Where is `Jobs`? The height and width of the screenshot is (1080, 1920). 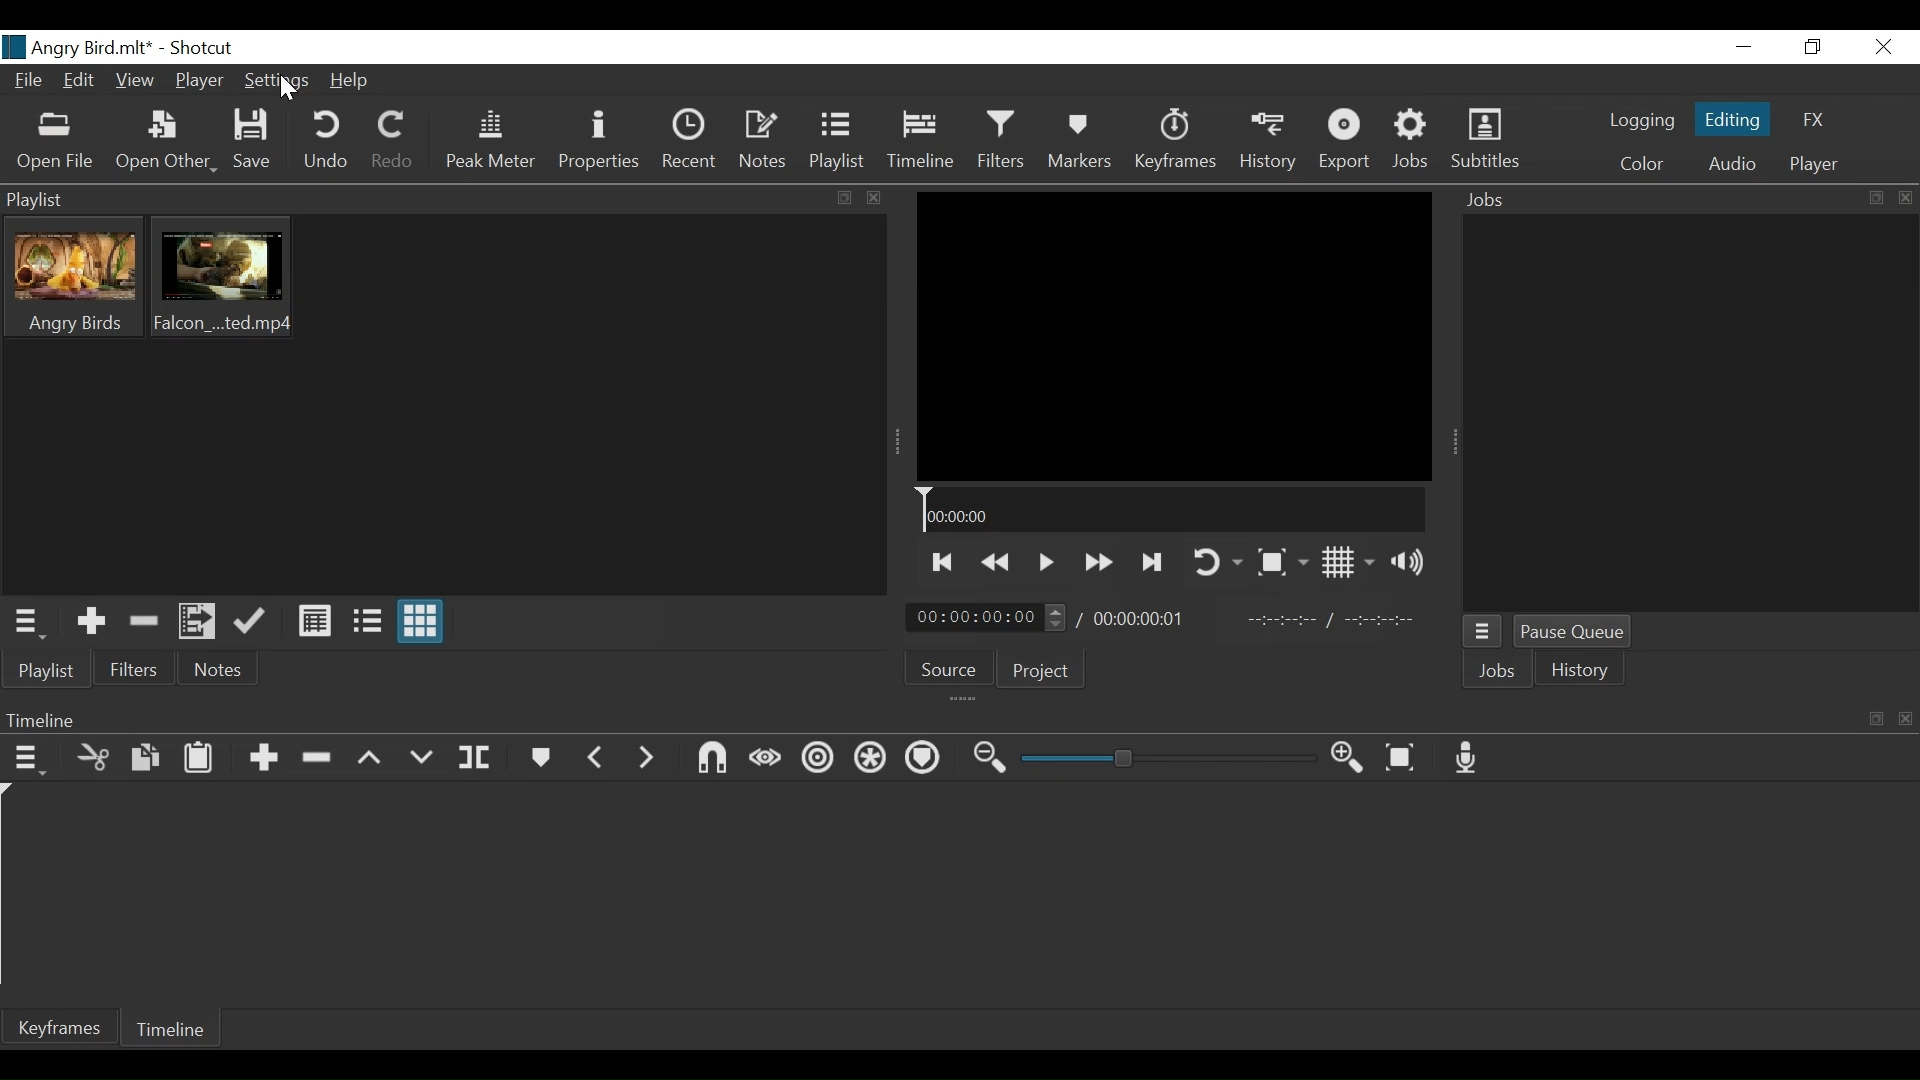
Jobs is located at coordinates (1414, 140).